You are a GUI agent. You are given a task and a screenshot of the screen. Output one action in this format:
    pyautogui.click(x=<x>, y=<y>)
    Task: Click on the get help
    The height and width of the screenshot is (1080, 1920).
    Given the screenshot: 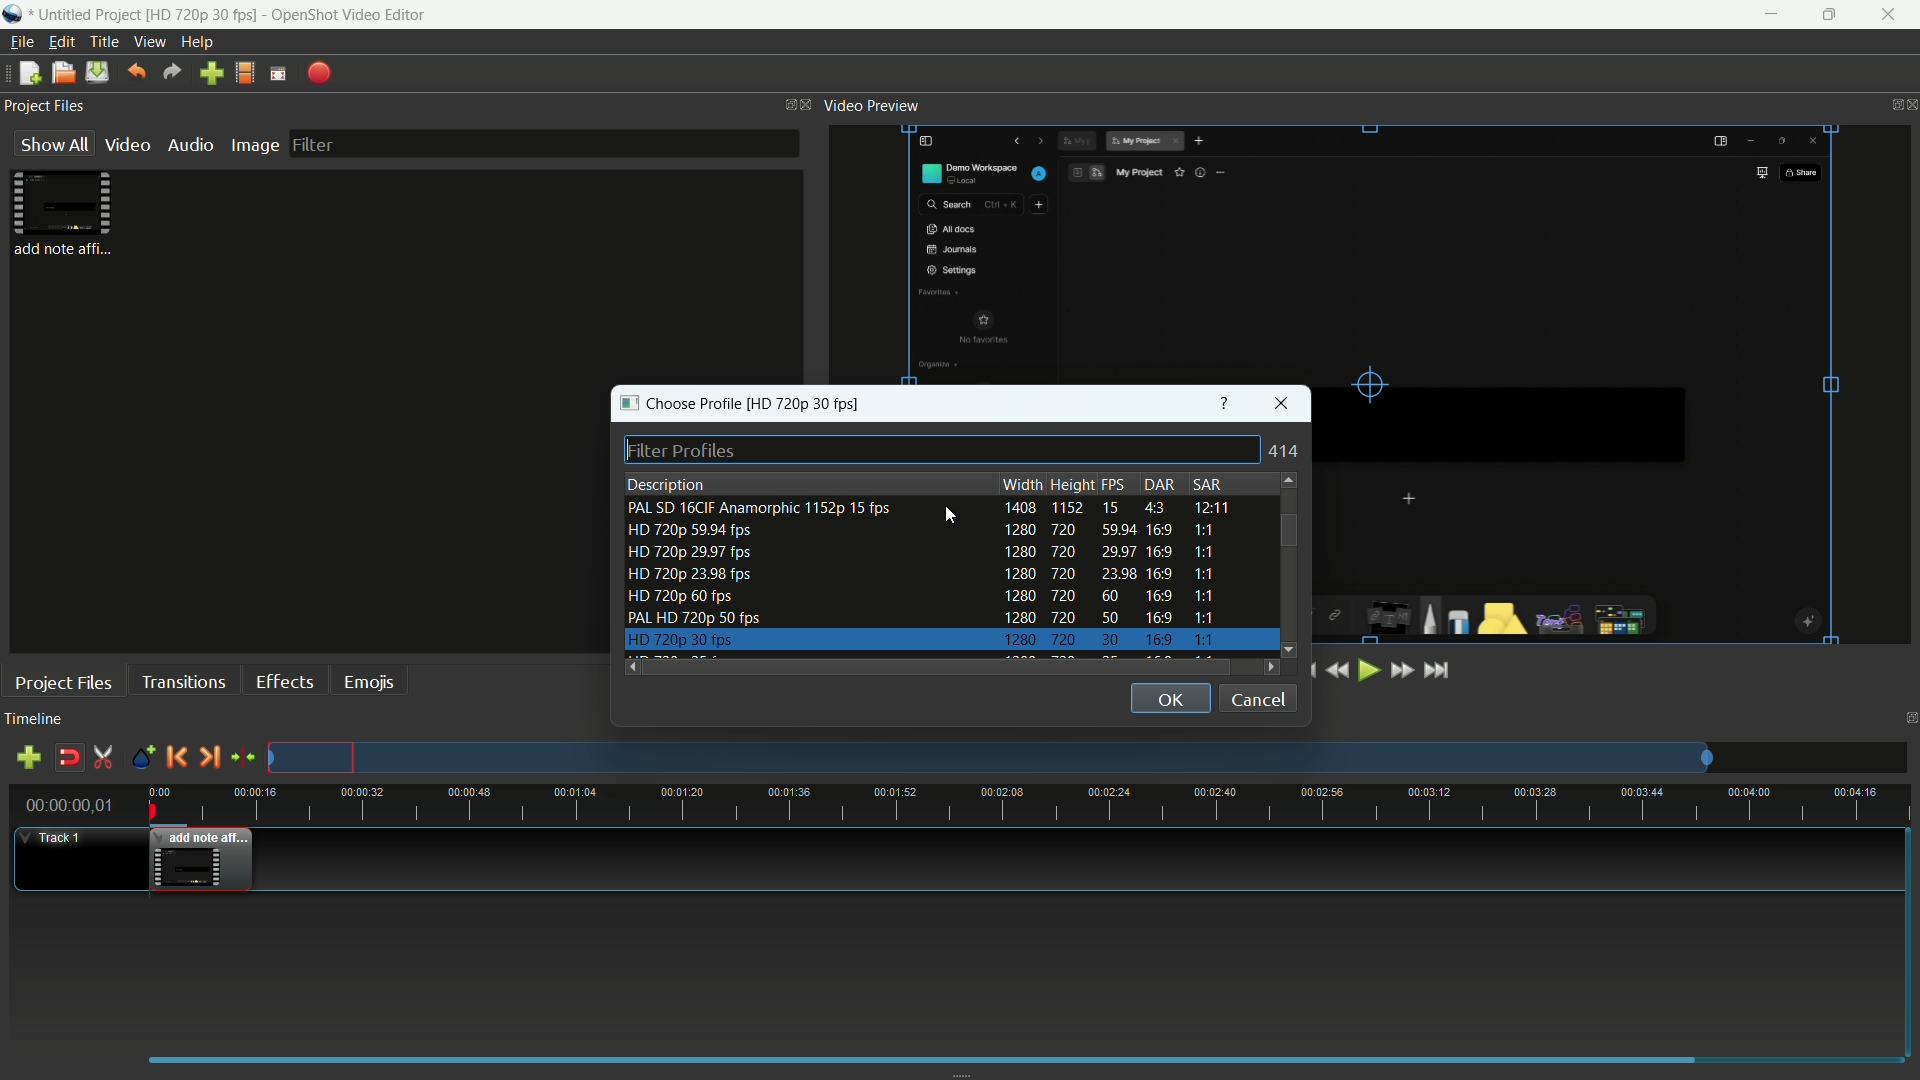 What is the action you would take?
    pyautogui.click(x=1226, y=402)
    